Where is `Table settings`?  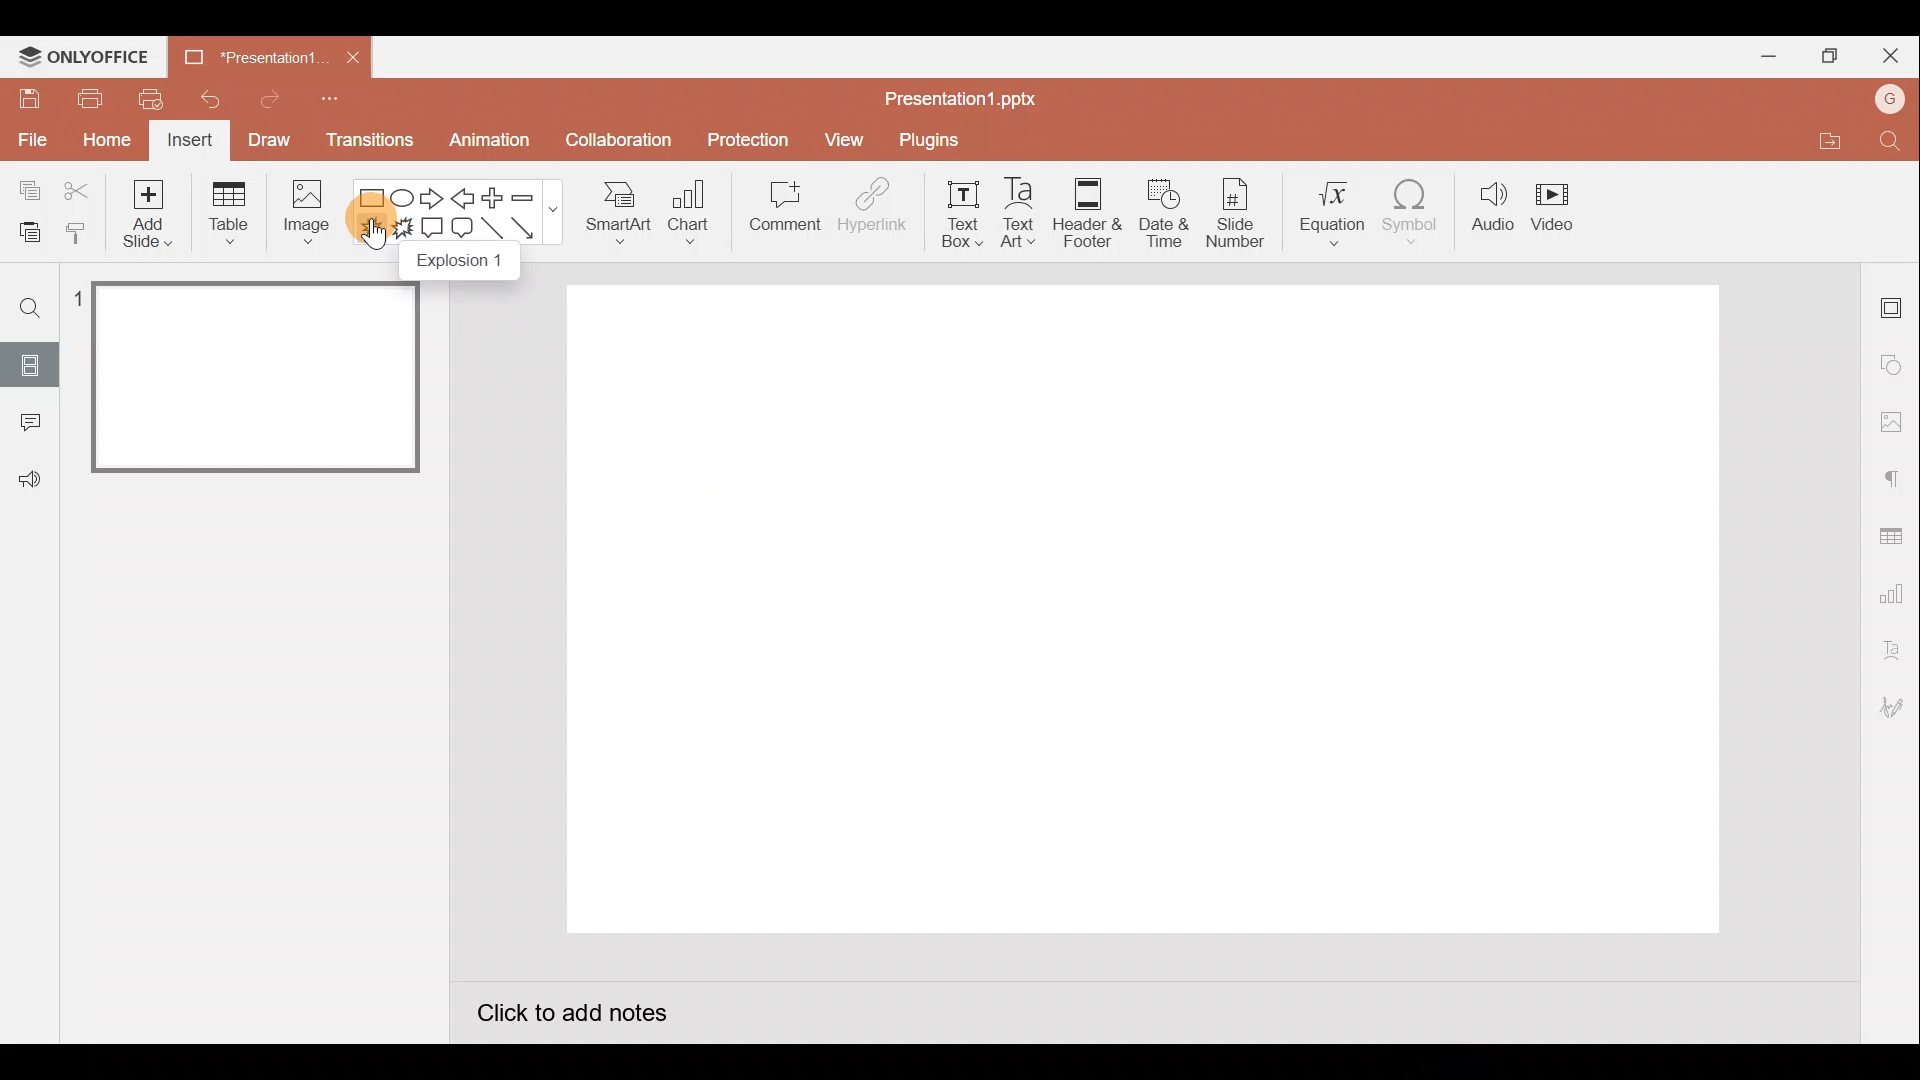
Table settings is located at coordinates (1895, 532).